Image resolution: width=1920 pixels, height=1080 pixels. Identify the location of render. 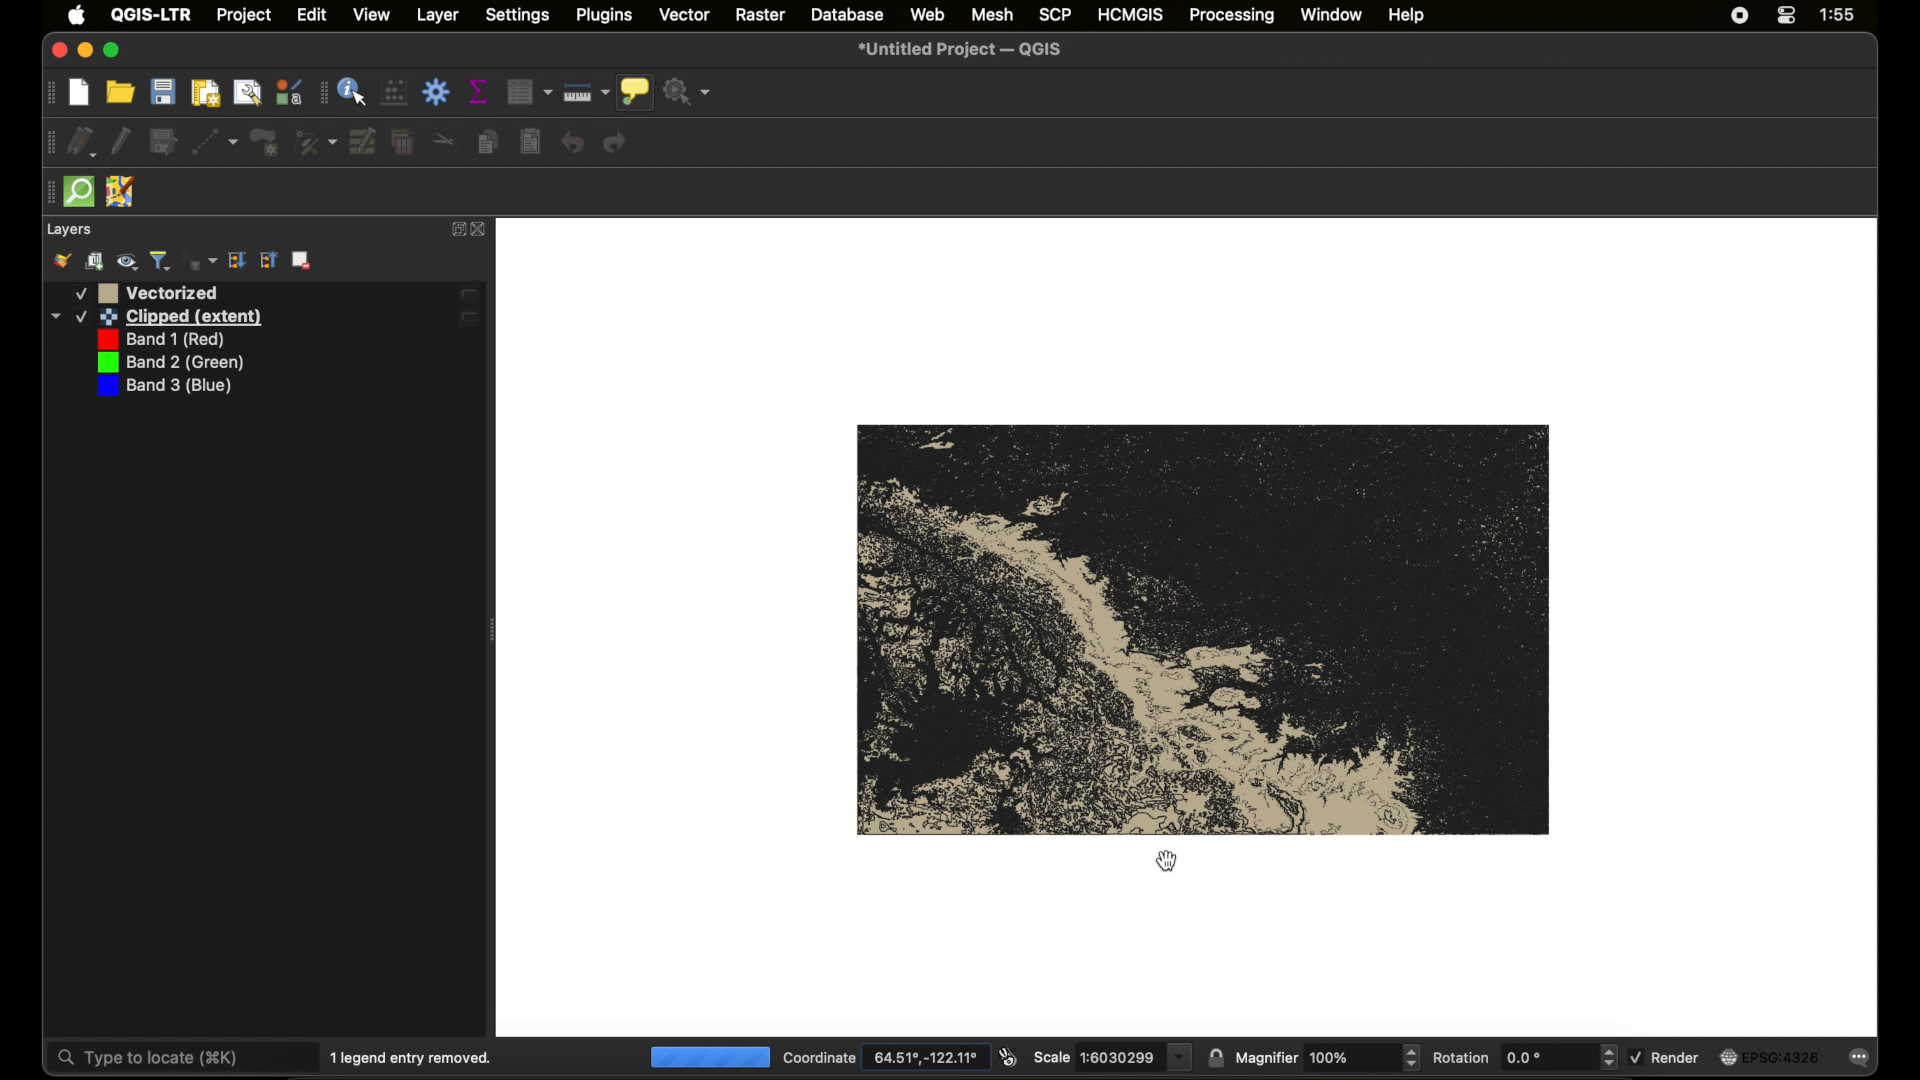
(1665, 1056).